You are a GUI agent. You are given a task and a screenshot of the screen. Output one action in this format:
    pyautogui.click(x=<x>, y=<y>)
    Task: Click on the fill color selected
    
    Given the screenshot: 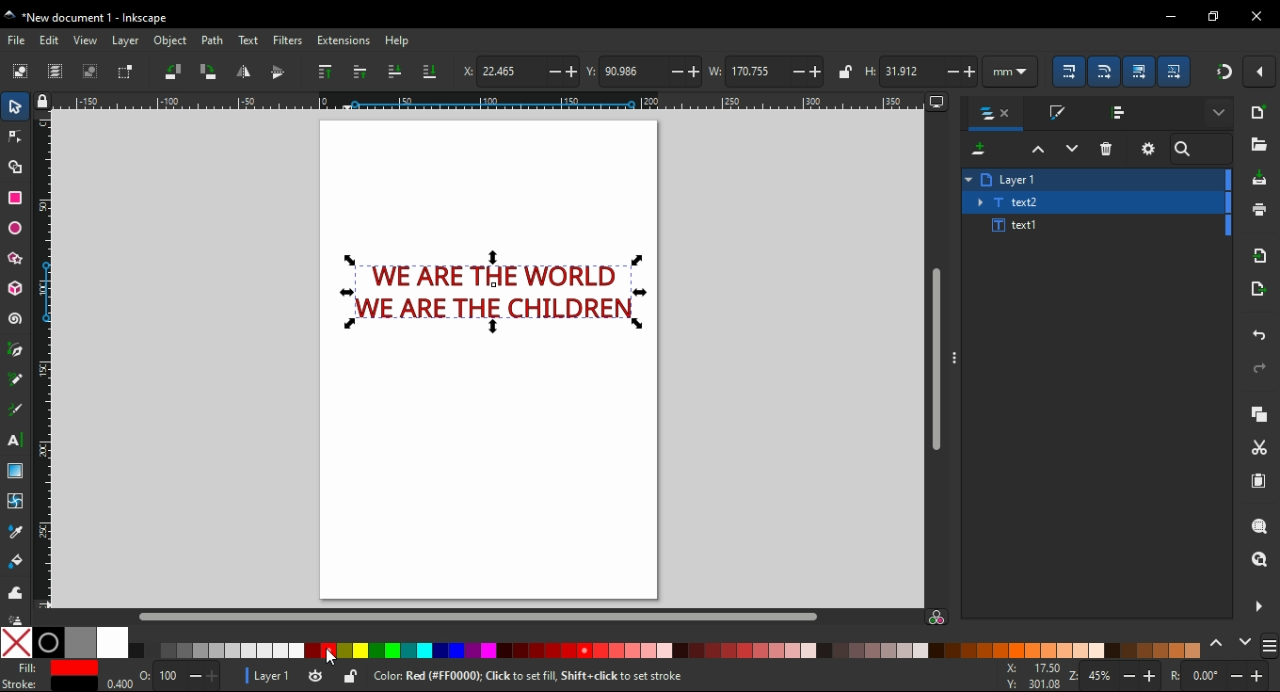 What is the action you would take?
    pyautogui.click(x=57, y=668)
    